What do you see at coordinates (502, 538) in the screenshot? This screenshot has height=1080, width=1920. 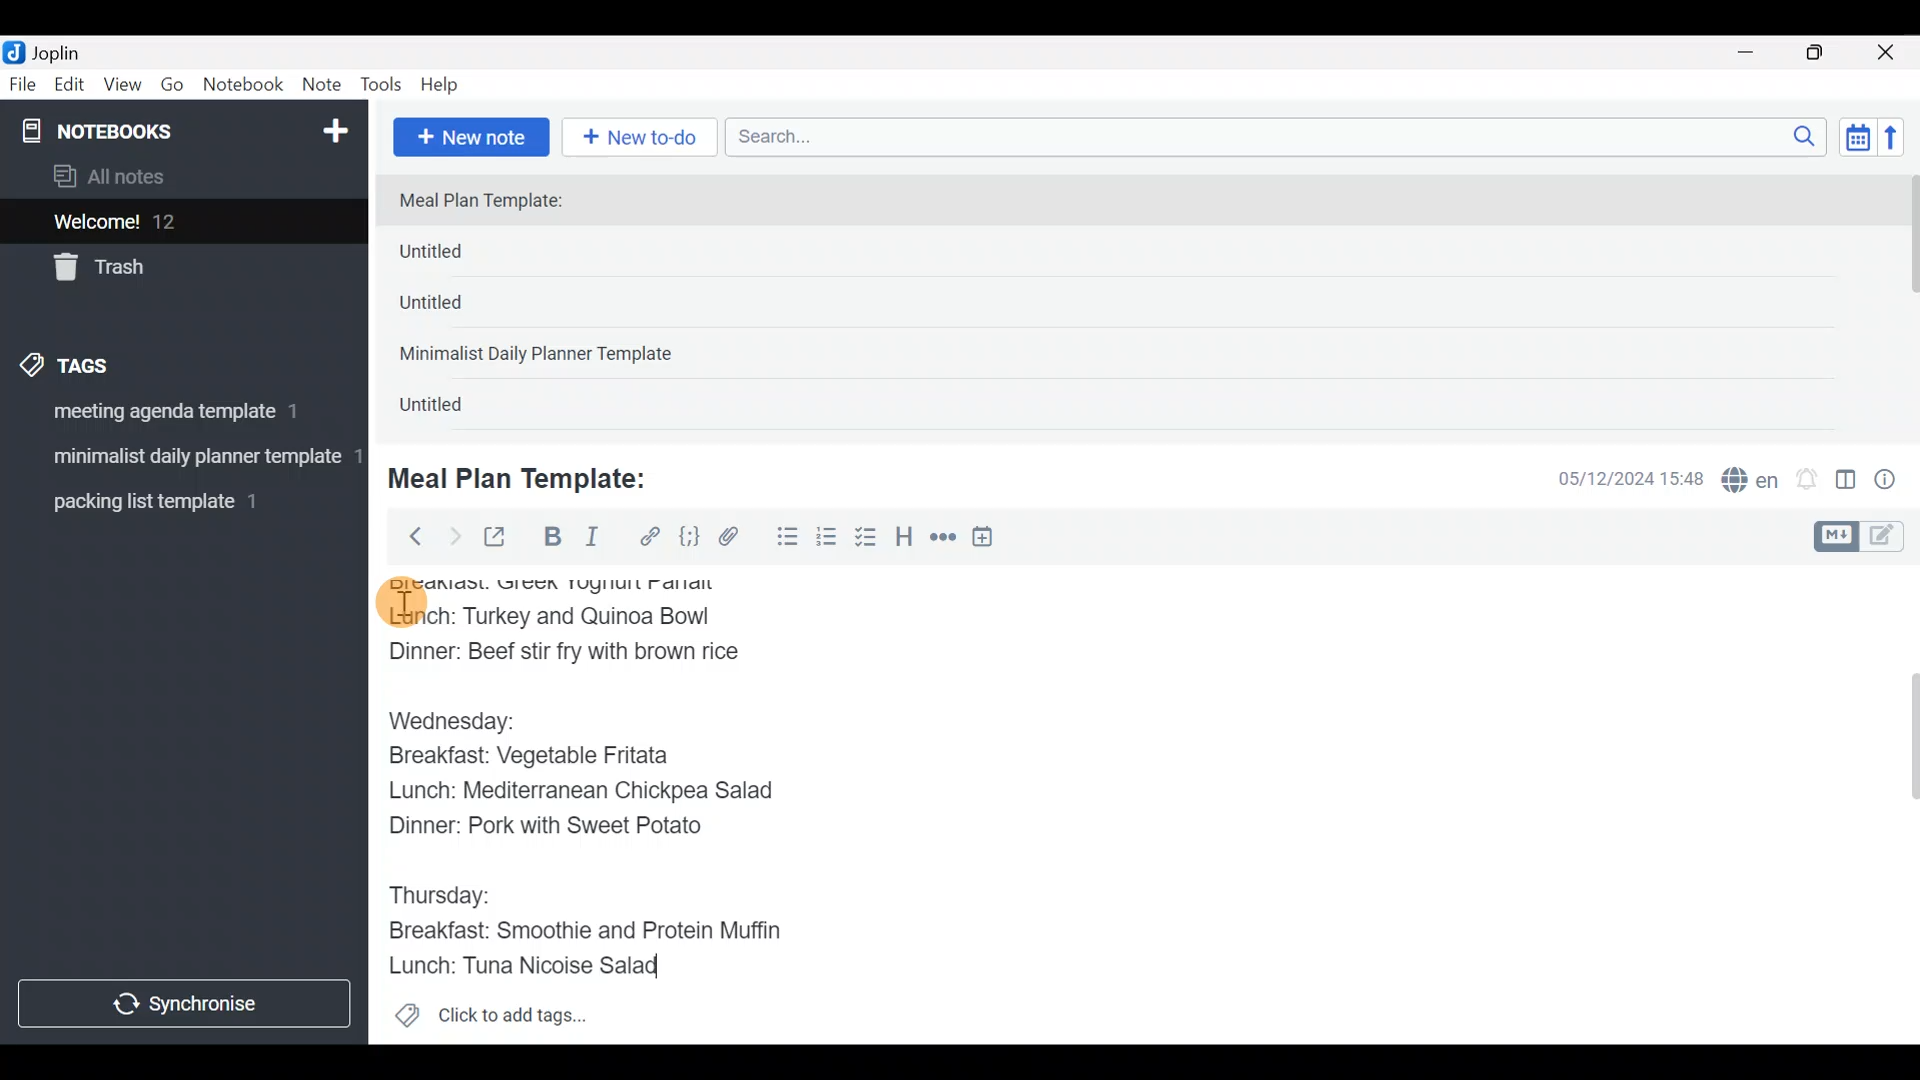 I see `Toggle external editing` at bounding box center [502, 538].